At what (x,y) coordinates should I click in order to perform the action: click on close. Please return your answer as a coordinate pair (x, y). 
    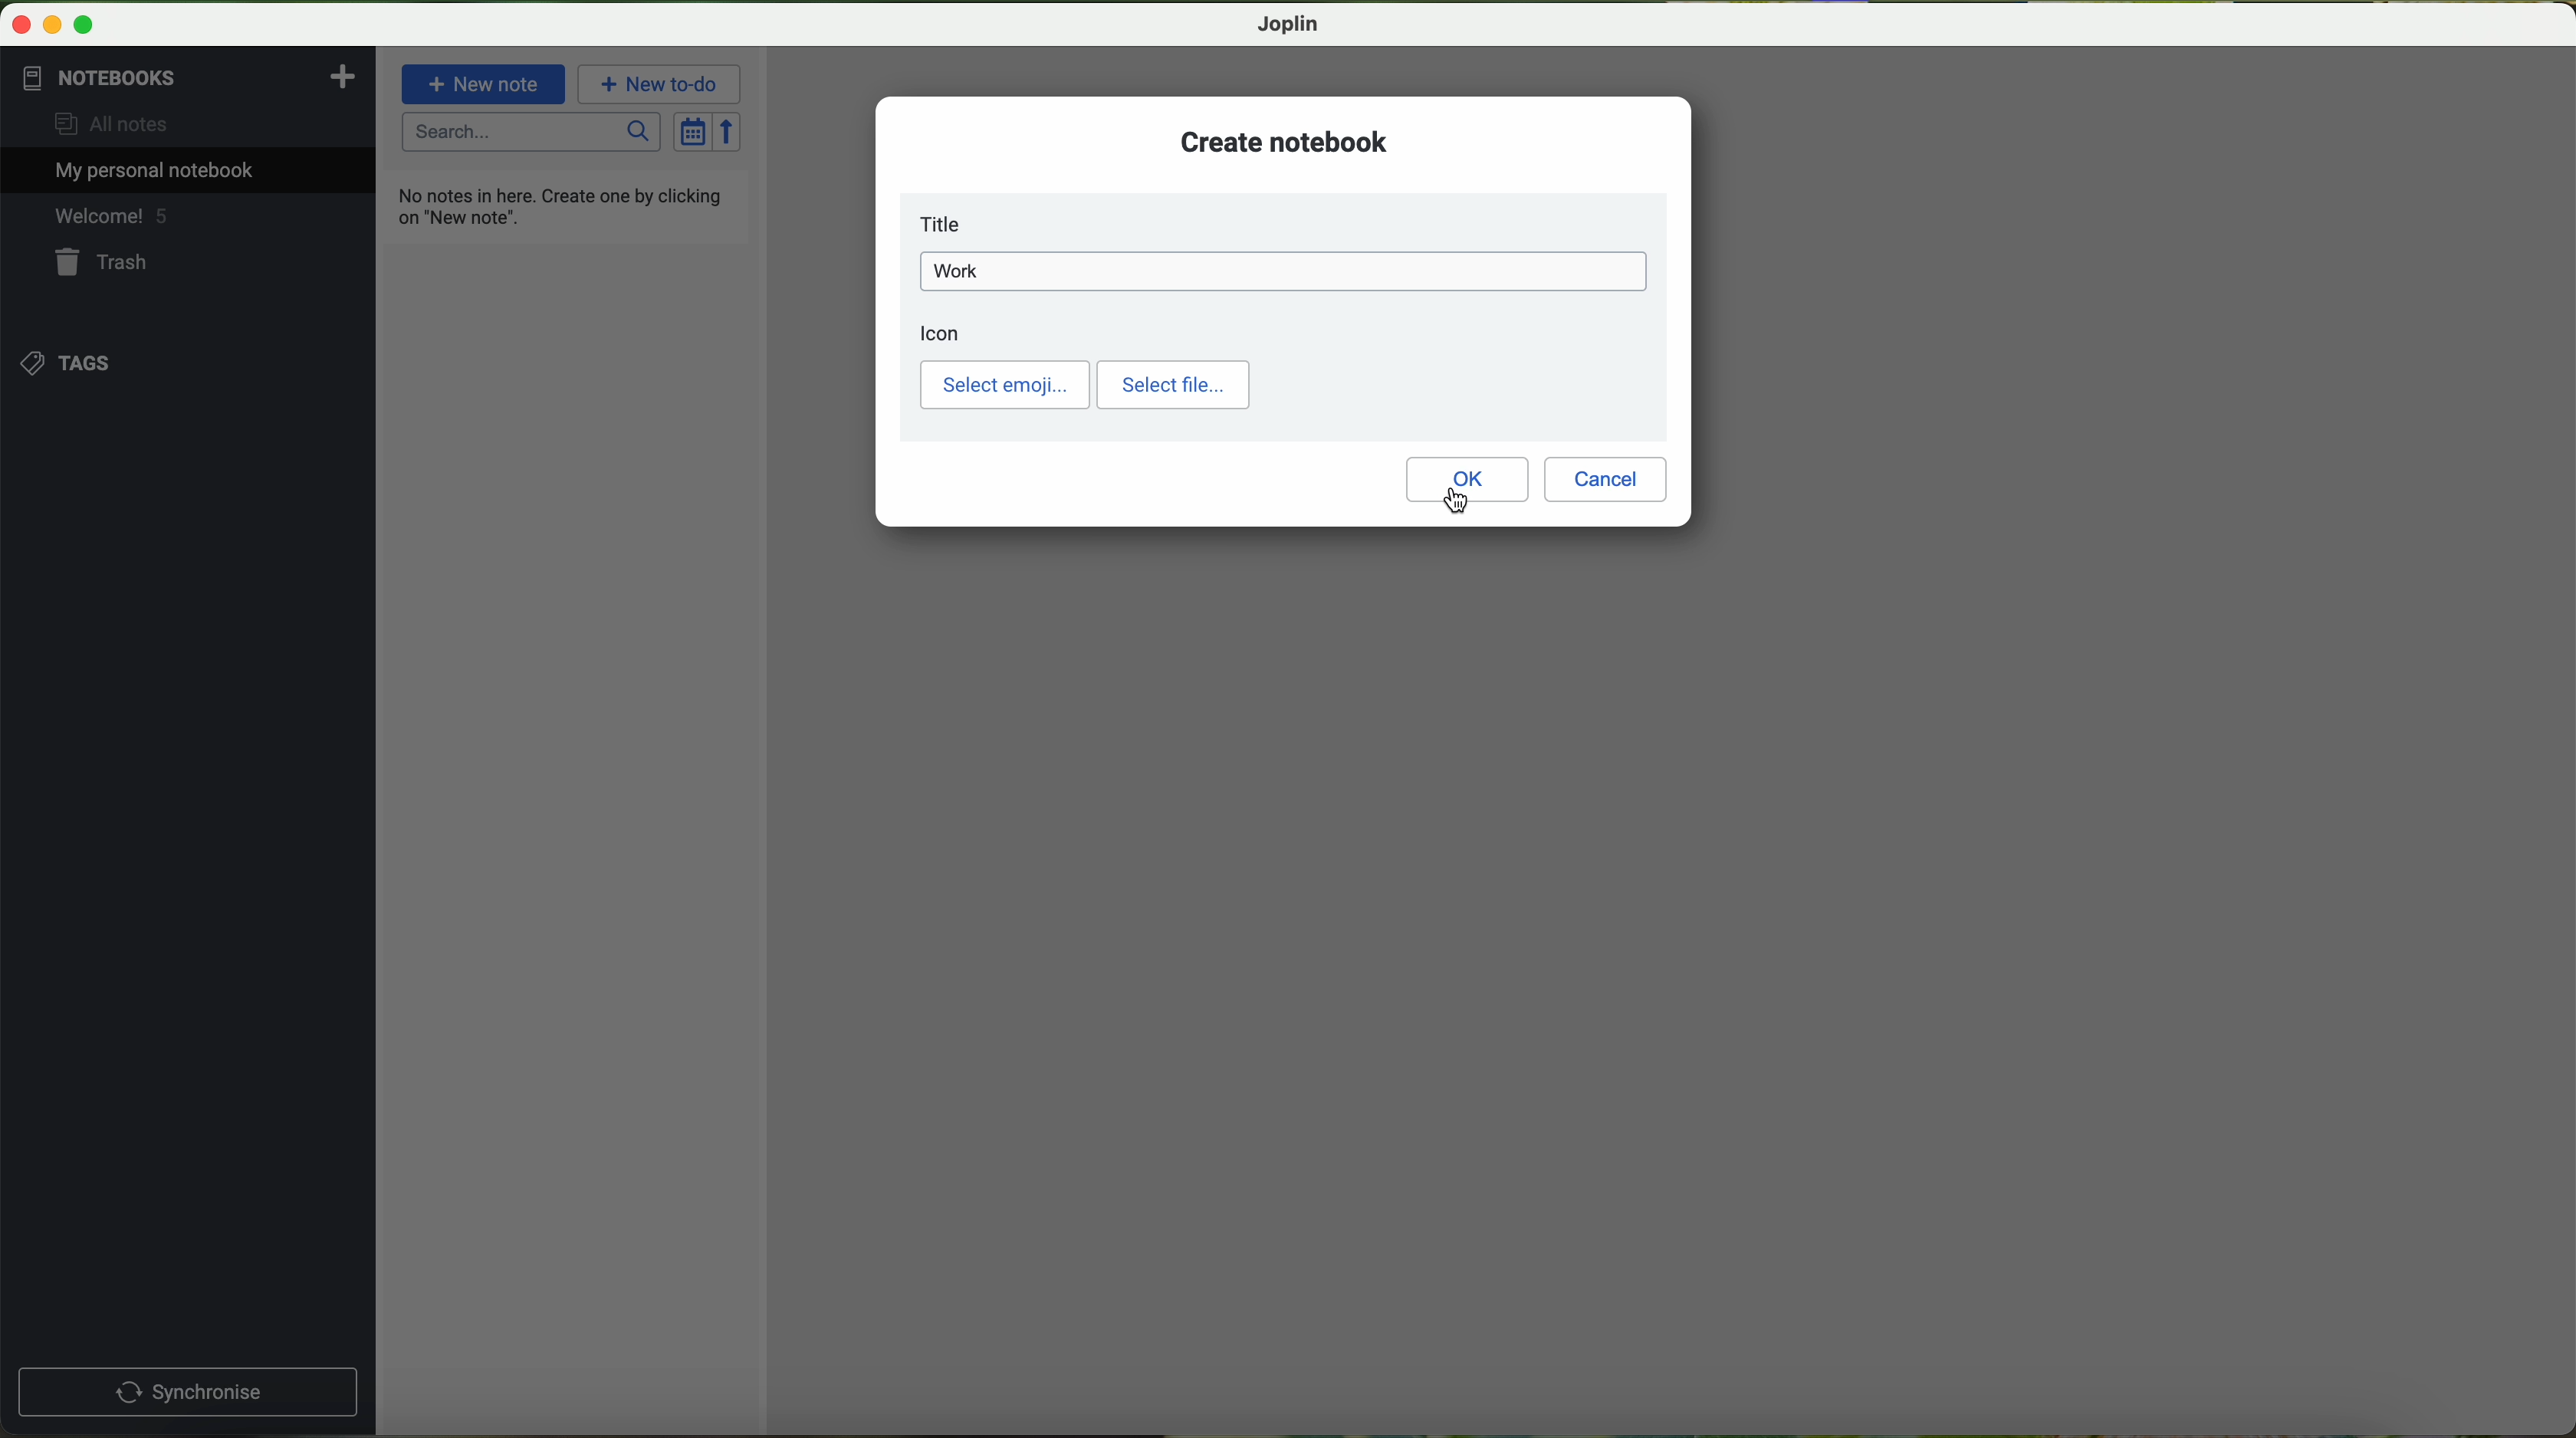
    Looking at the image, I should click on (23, 25).